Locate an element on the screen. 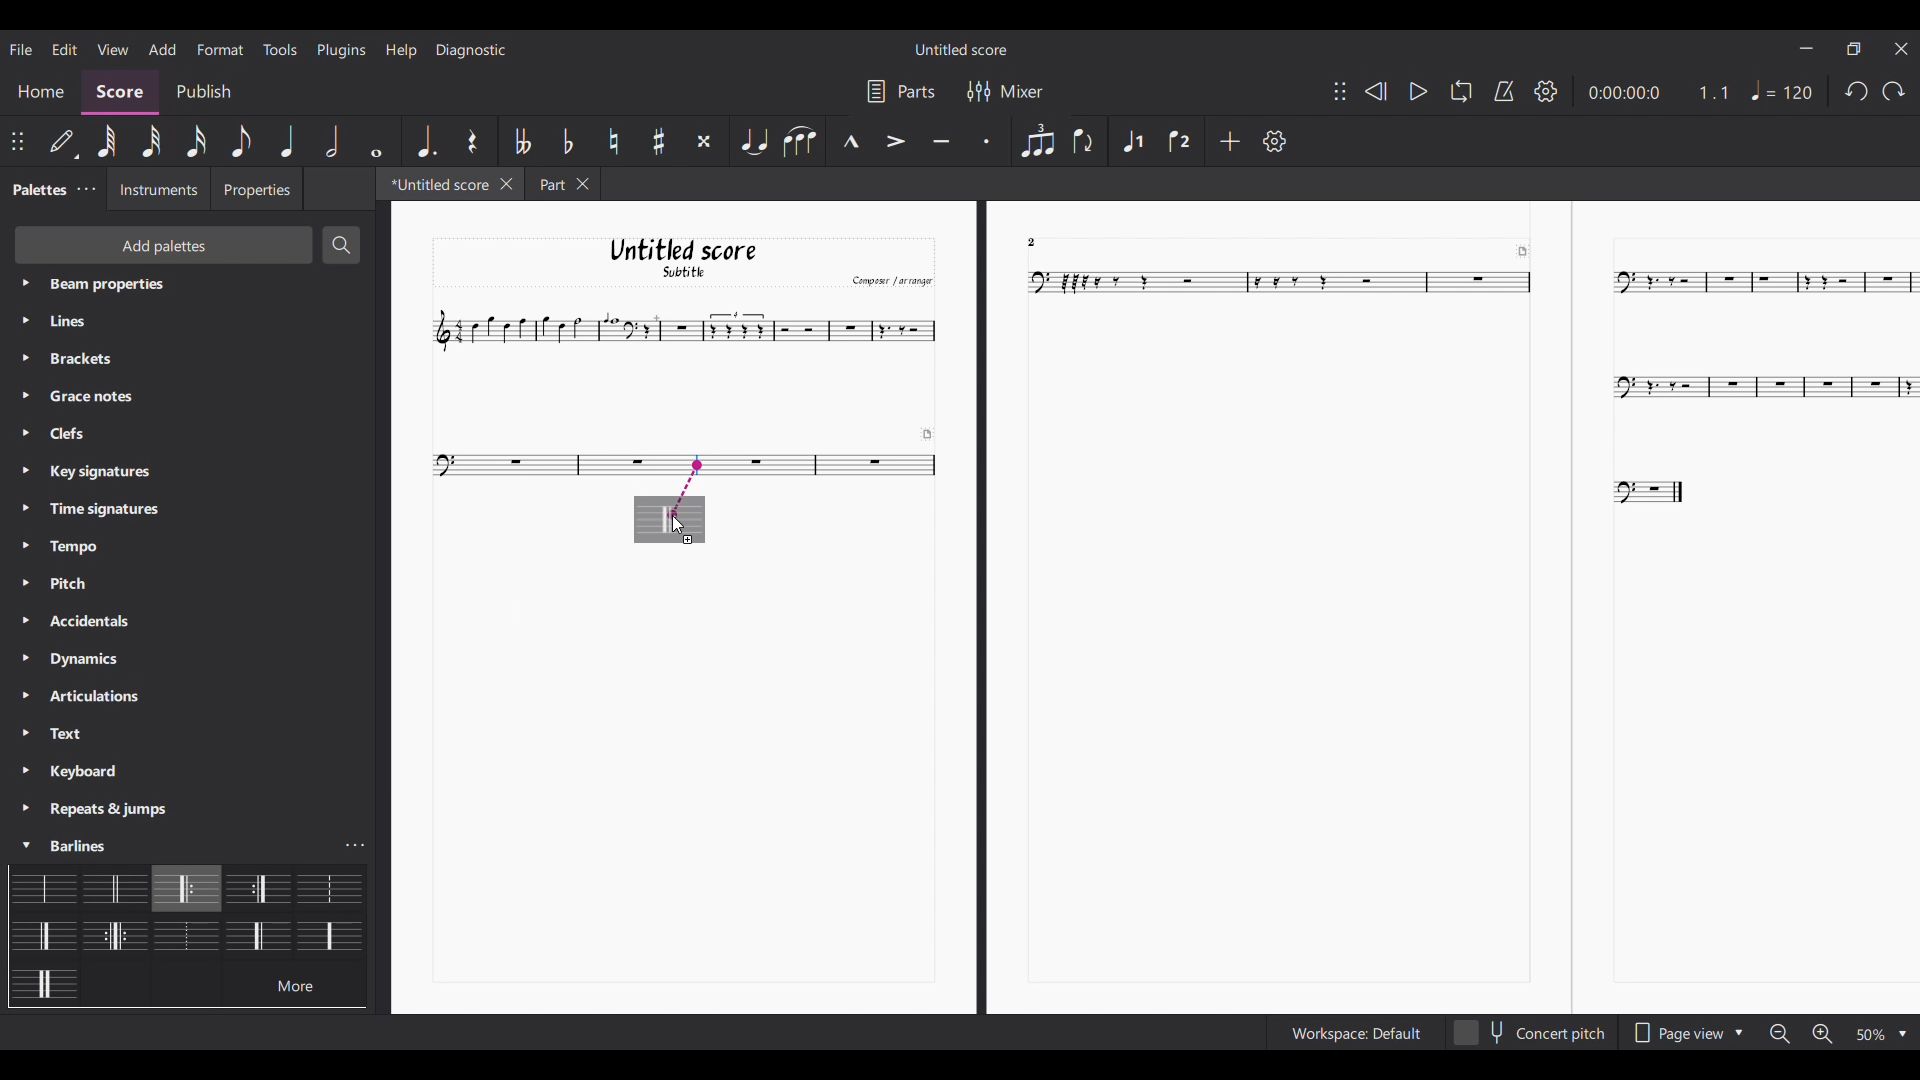 Image resolution: width=1920 pixels, height=1080 pixels. Instruments tab is located at coordinates (155, 189).